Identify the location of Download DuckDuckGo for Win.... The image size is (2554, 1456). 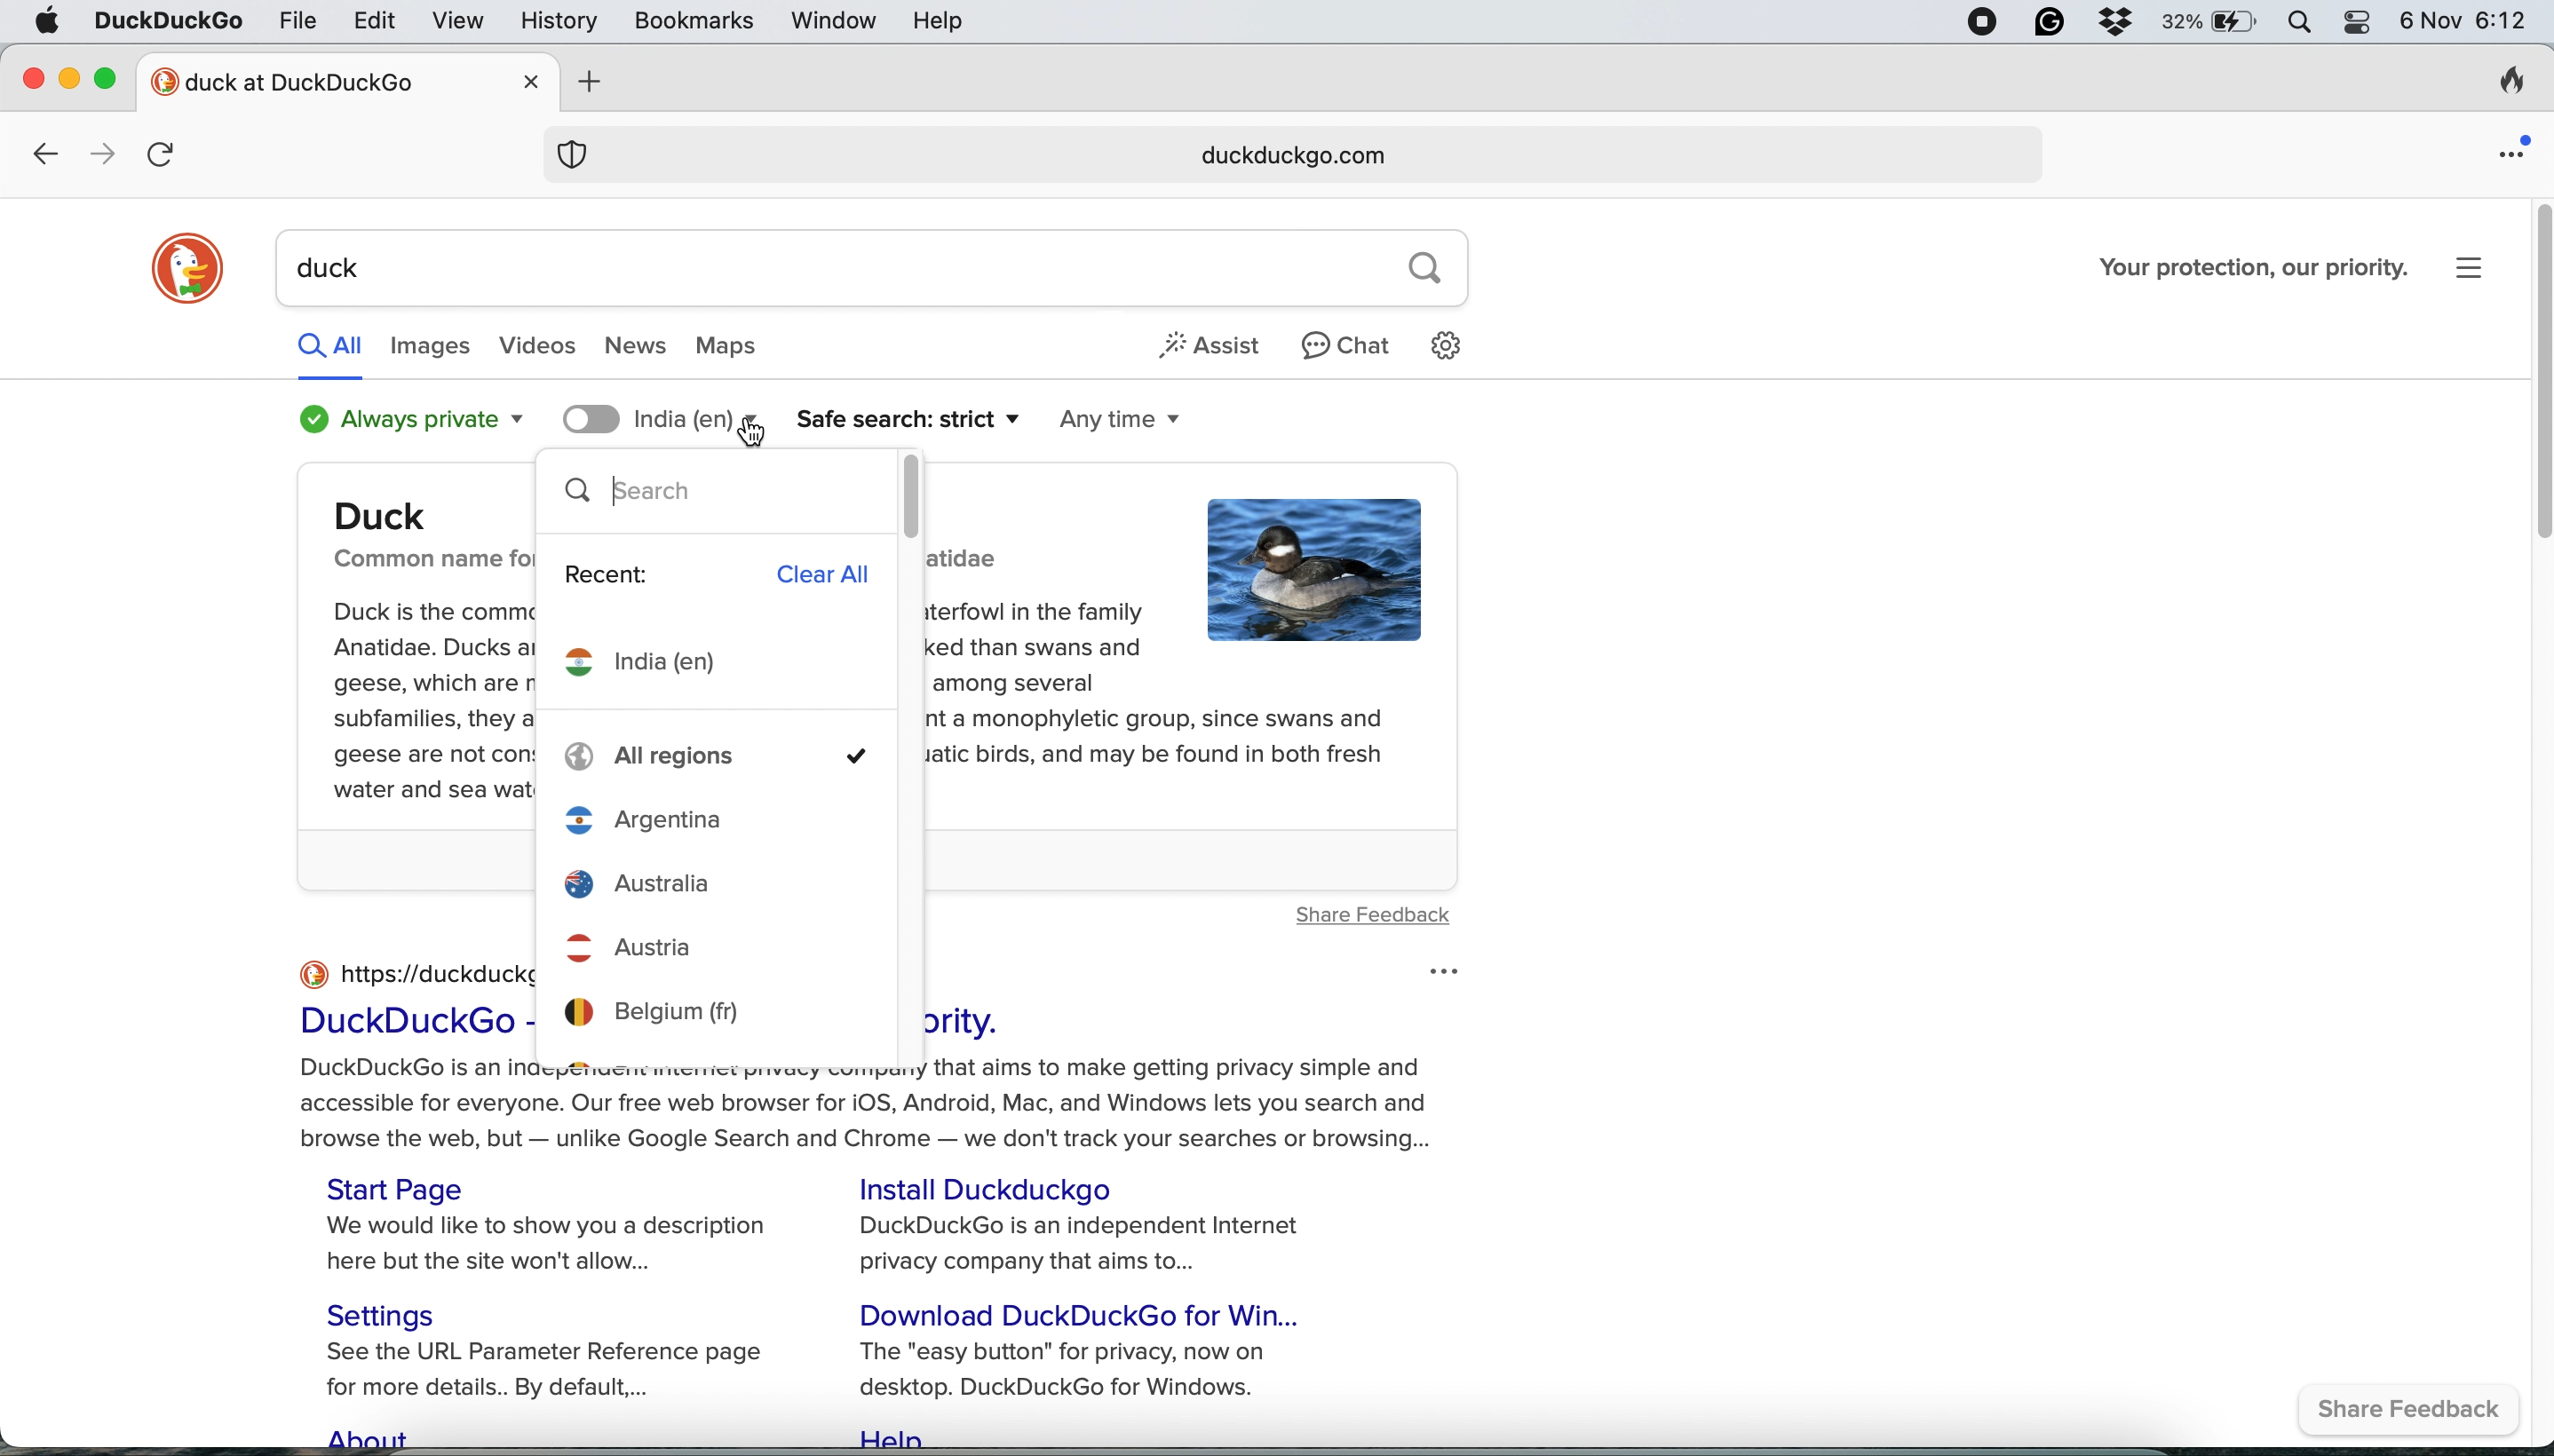
(1089, 1313).